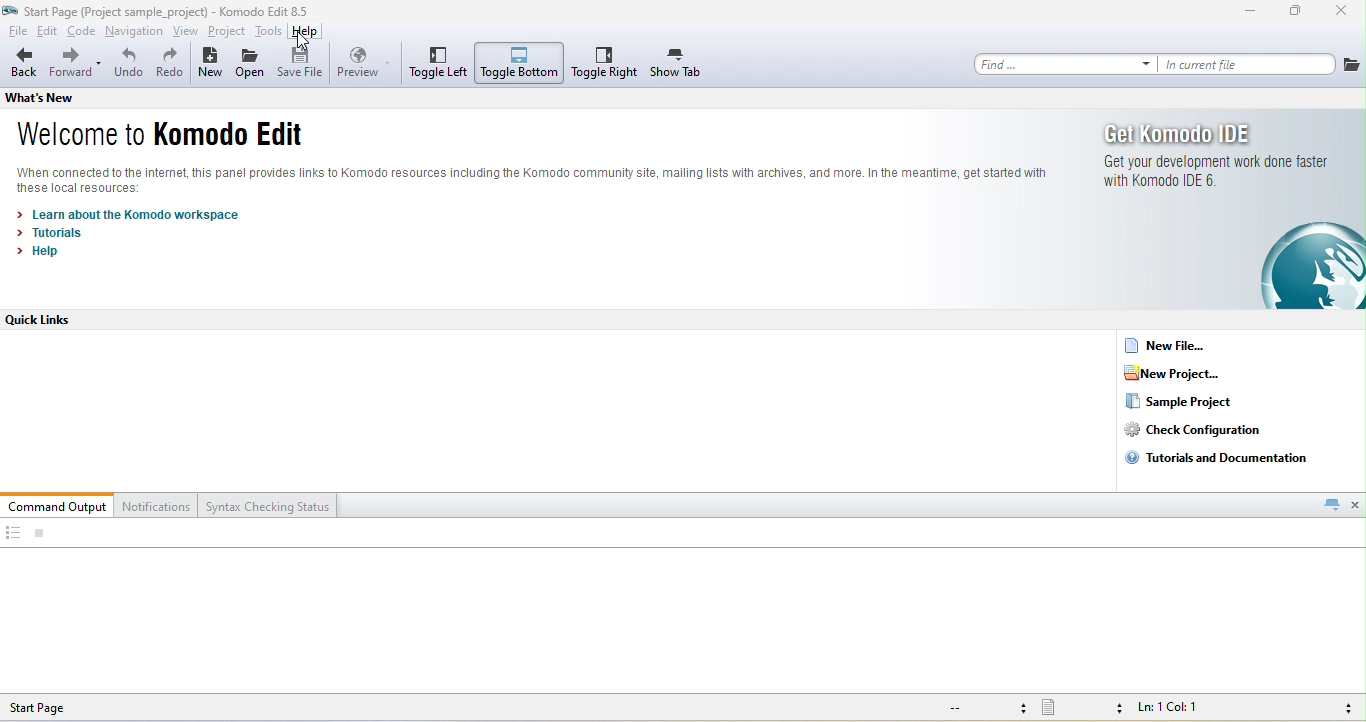 Image resolution: width=1366 pixels, height=722 pixels. What do you see at coordinates (57, 97) in the screenshot?
I see `what's new` at bounding box center [57, 97].